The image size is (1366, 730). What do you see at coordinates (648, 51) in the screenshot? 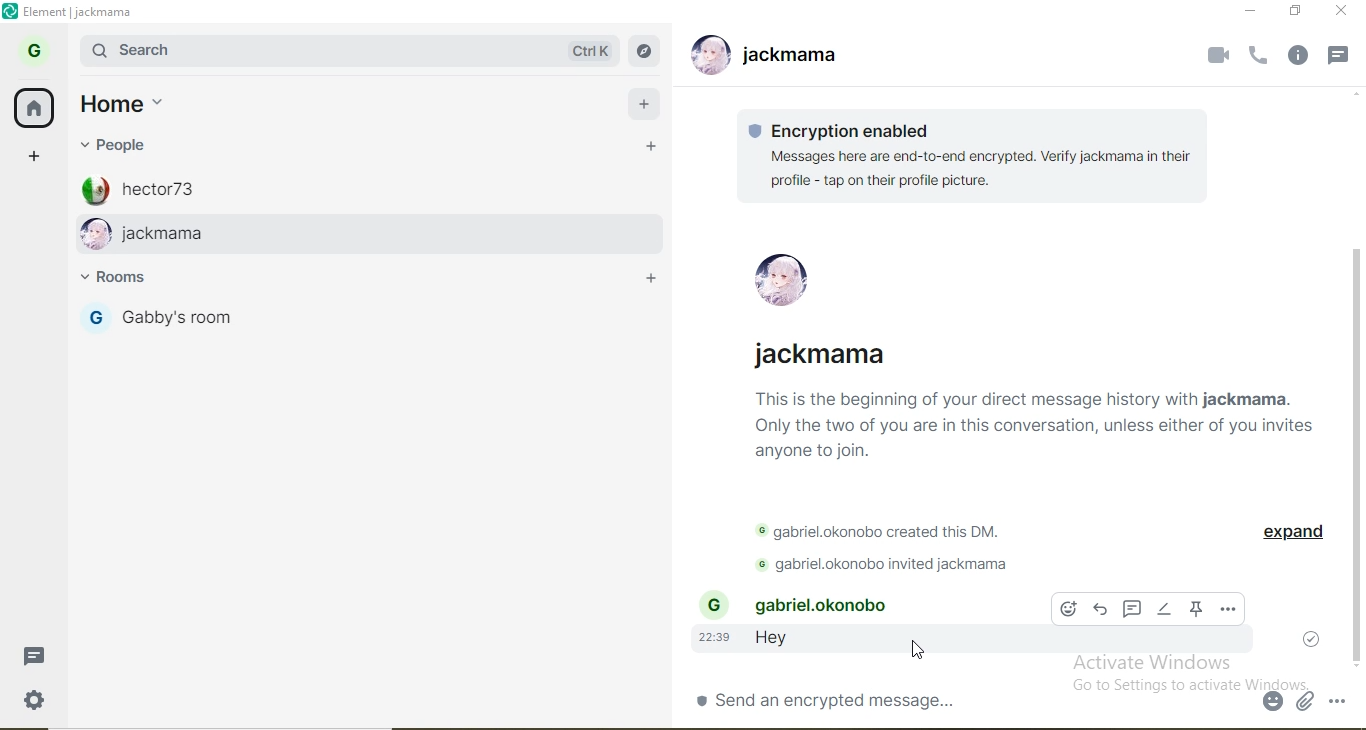
I see `navigate` at bounding box center [648, 51].